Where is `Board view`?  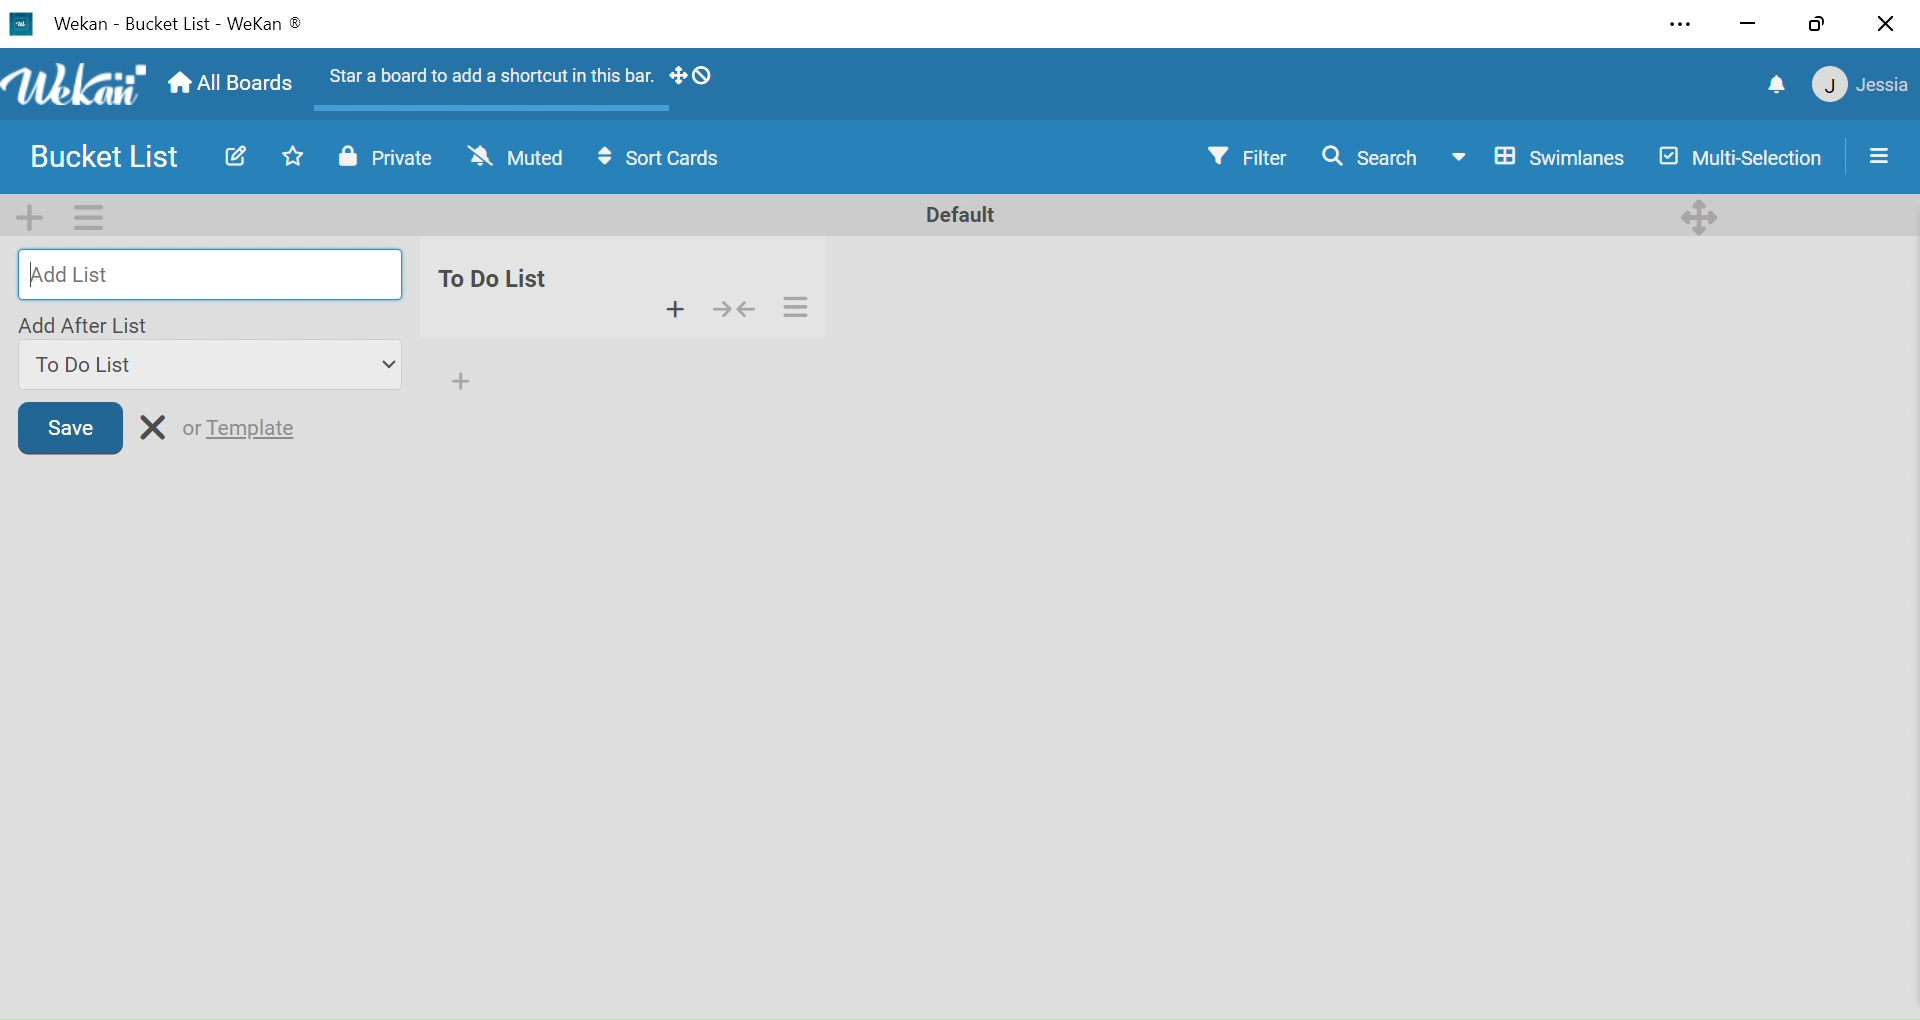 Board view is located at coordinates (1538, 158).